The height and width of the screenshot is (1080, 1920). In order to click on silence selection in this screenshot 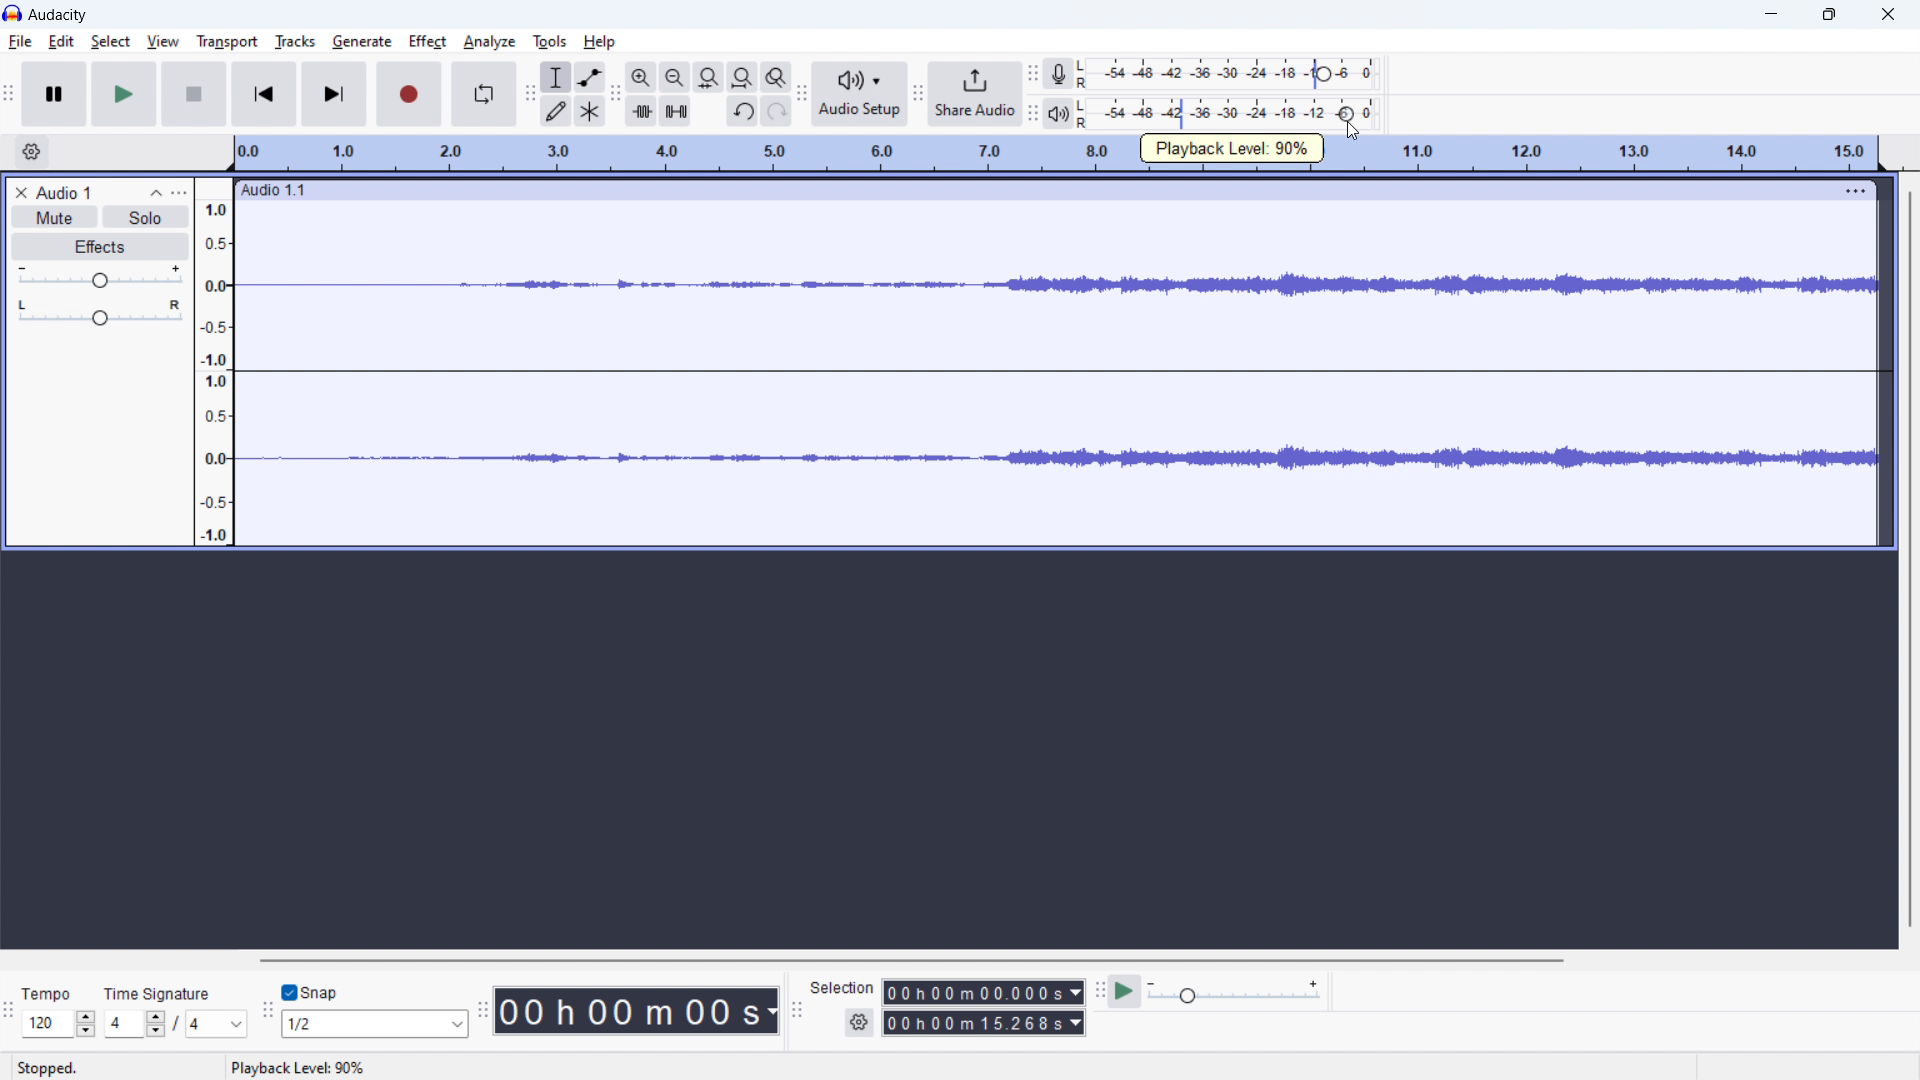, I will do `click(674, 110)`.